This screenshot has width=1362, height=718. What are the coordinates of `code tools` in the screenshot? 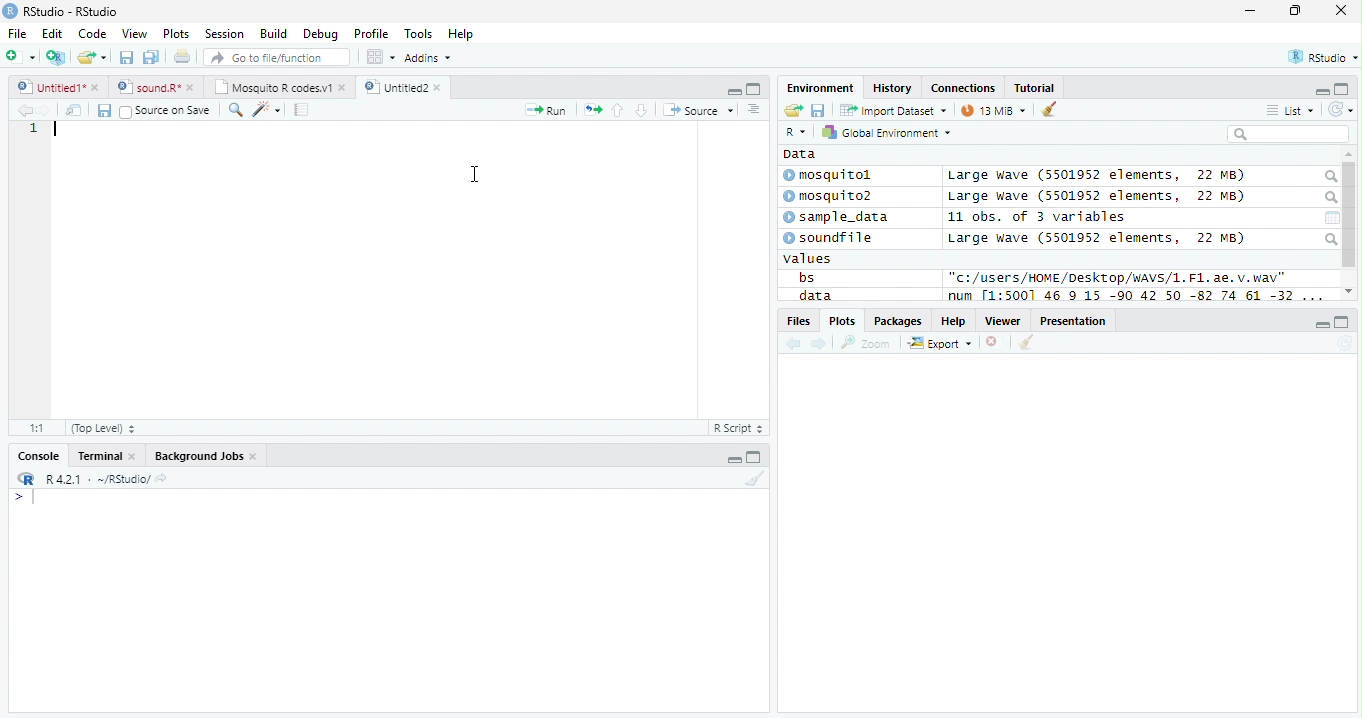 It's located at (267, 110).